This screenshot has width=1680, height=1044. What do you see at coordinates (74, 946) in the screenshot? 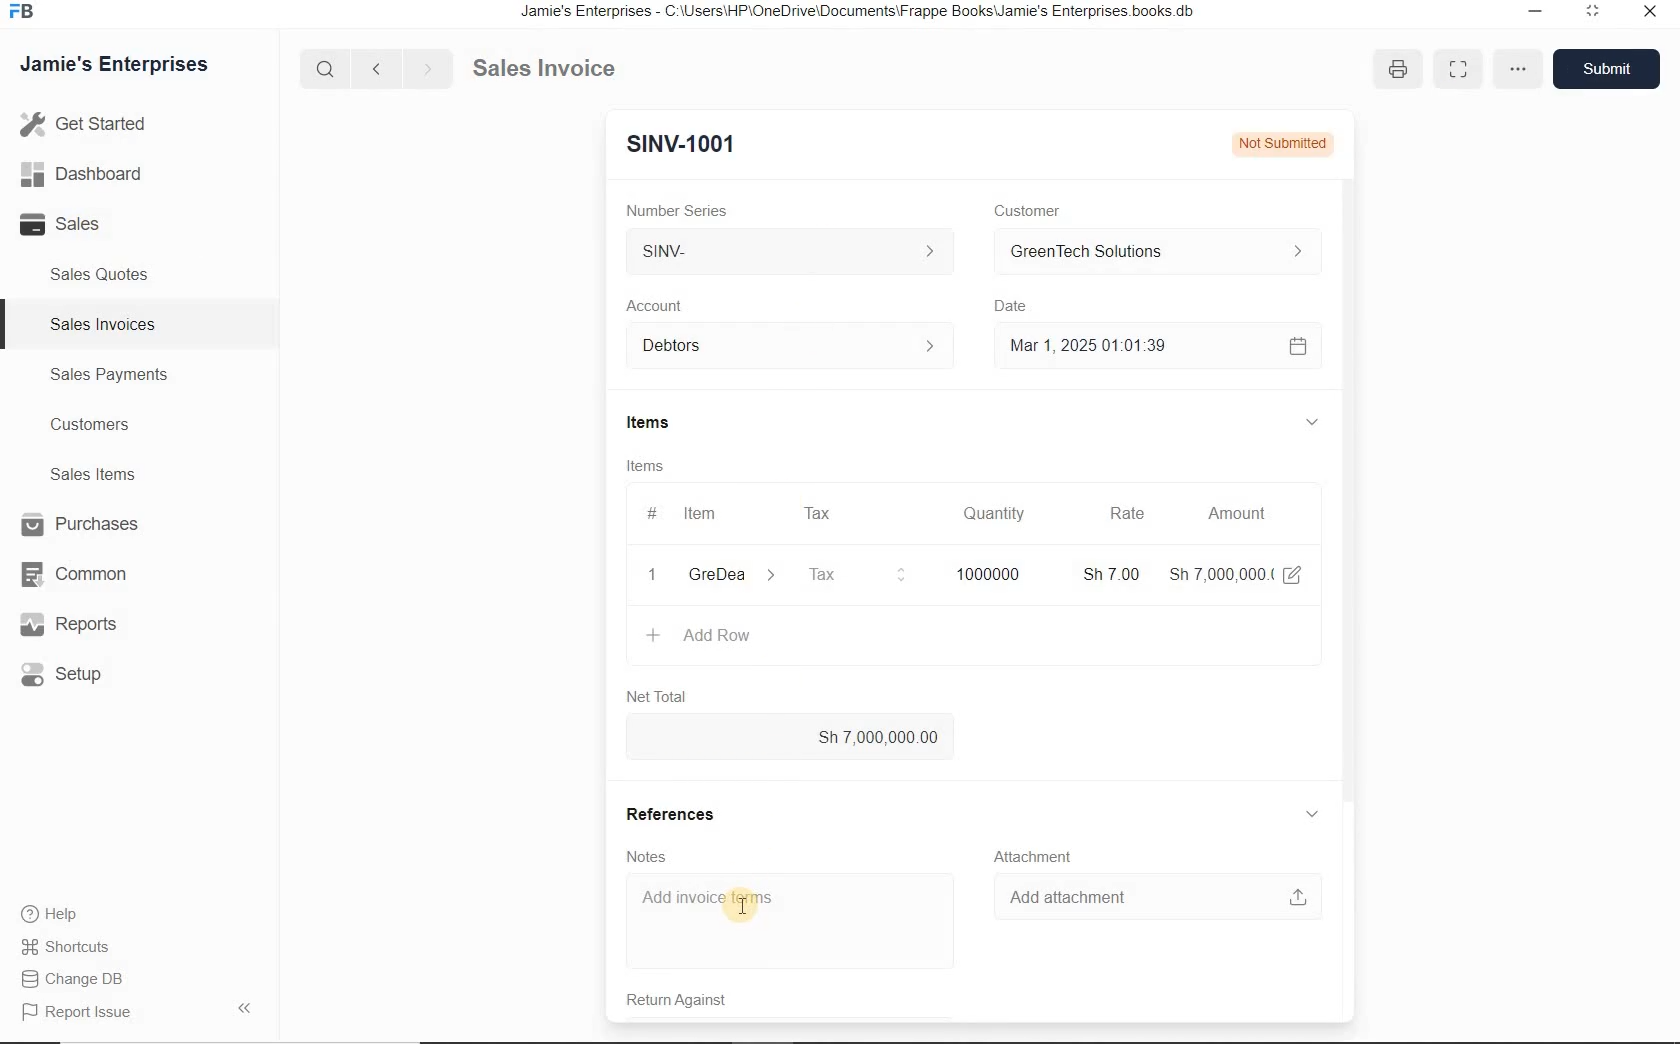
I see `Shortcuts` at bounding box center [74, 946].